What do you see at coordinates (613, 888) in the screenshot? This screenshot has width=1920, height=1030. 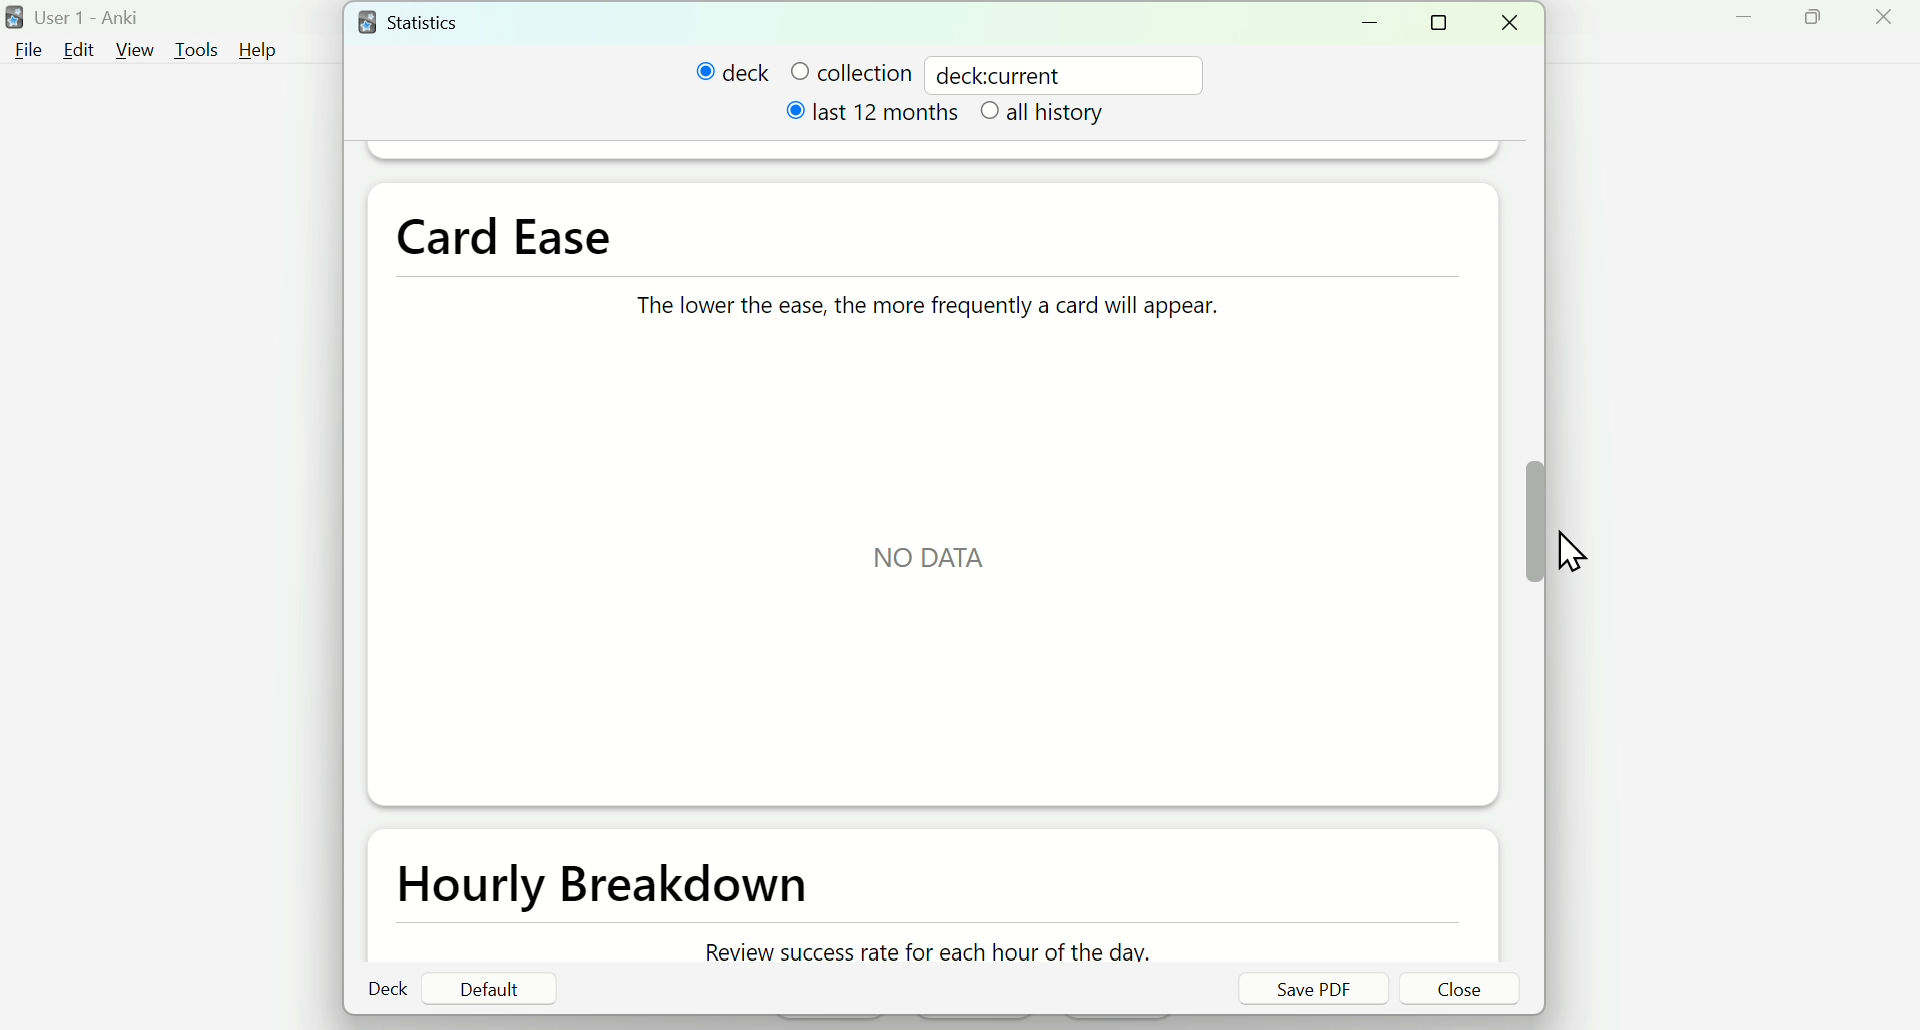 I see `Hourly Report Card` at bounding box center [613, 888].